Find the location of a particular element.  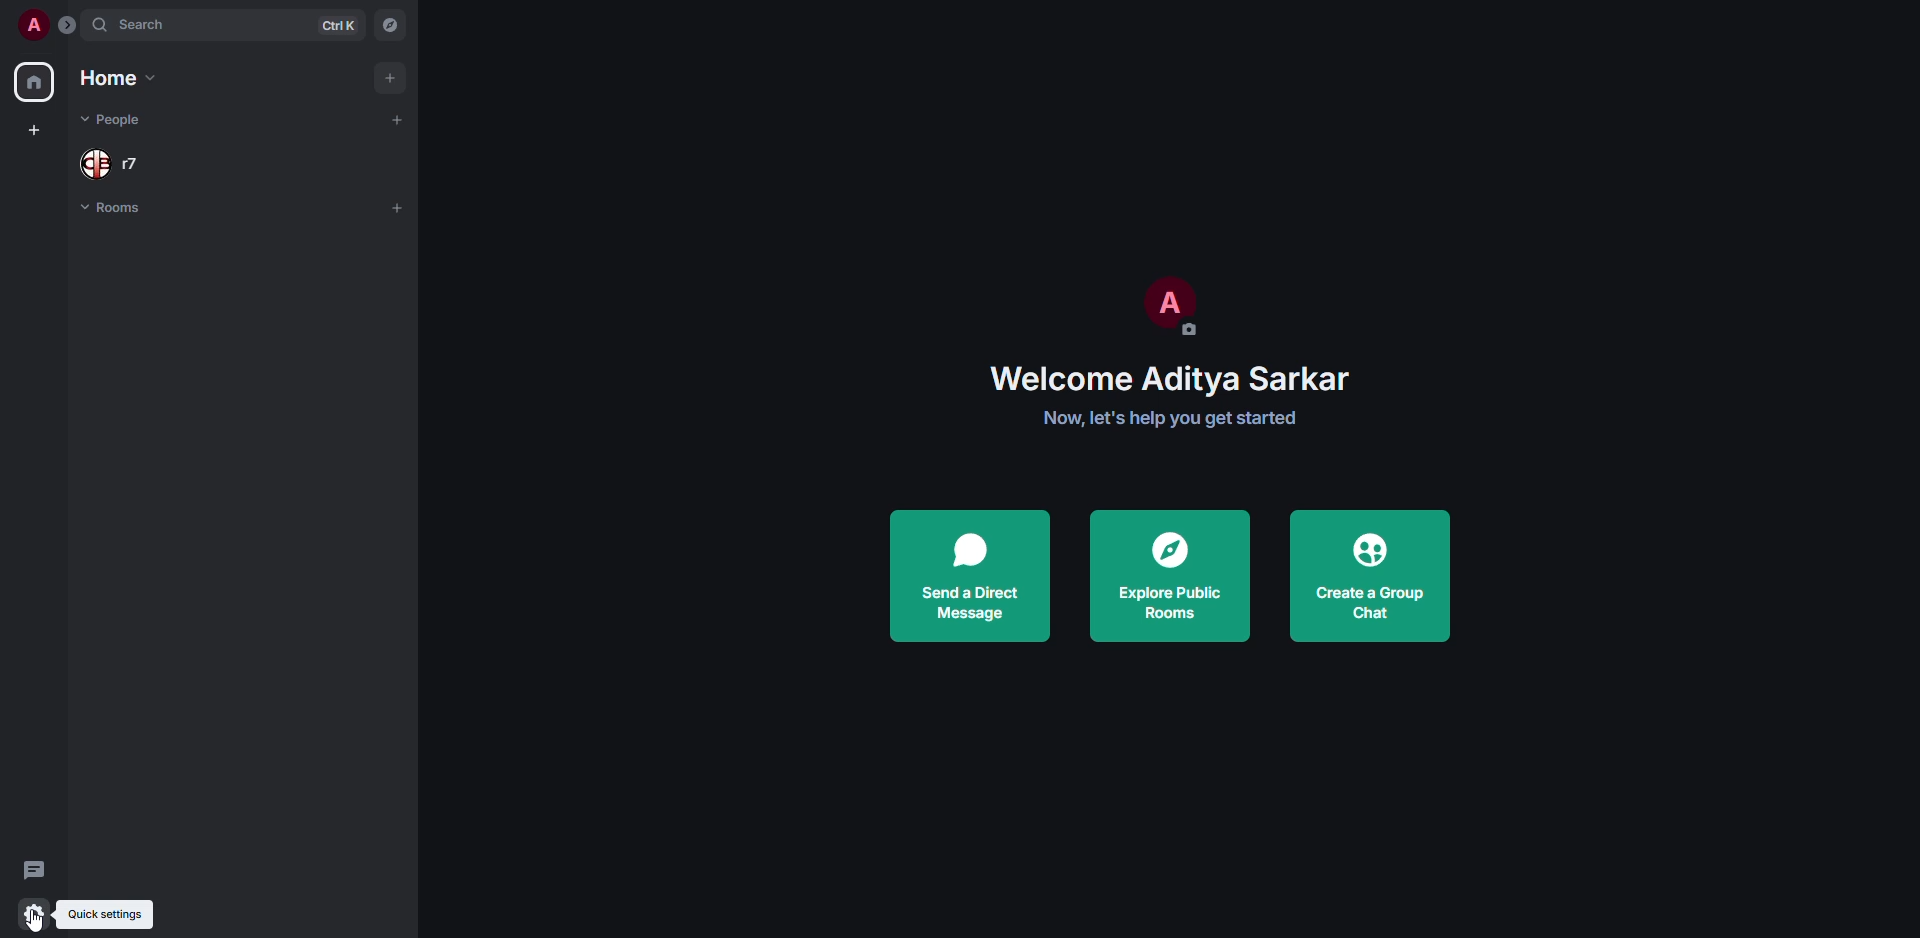

quick settings is located at coordinates (106, 915).